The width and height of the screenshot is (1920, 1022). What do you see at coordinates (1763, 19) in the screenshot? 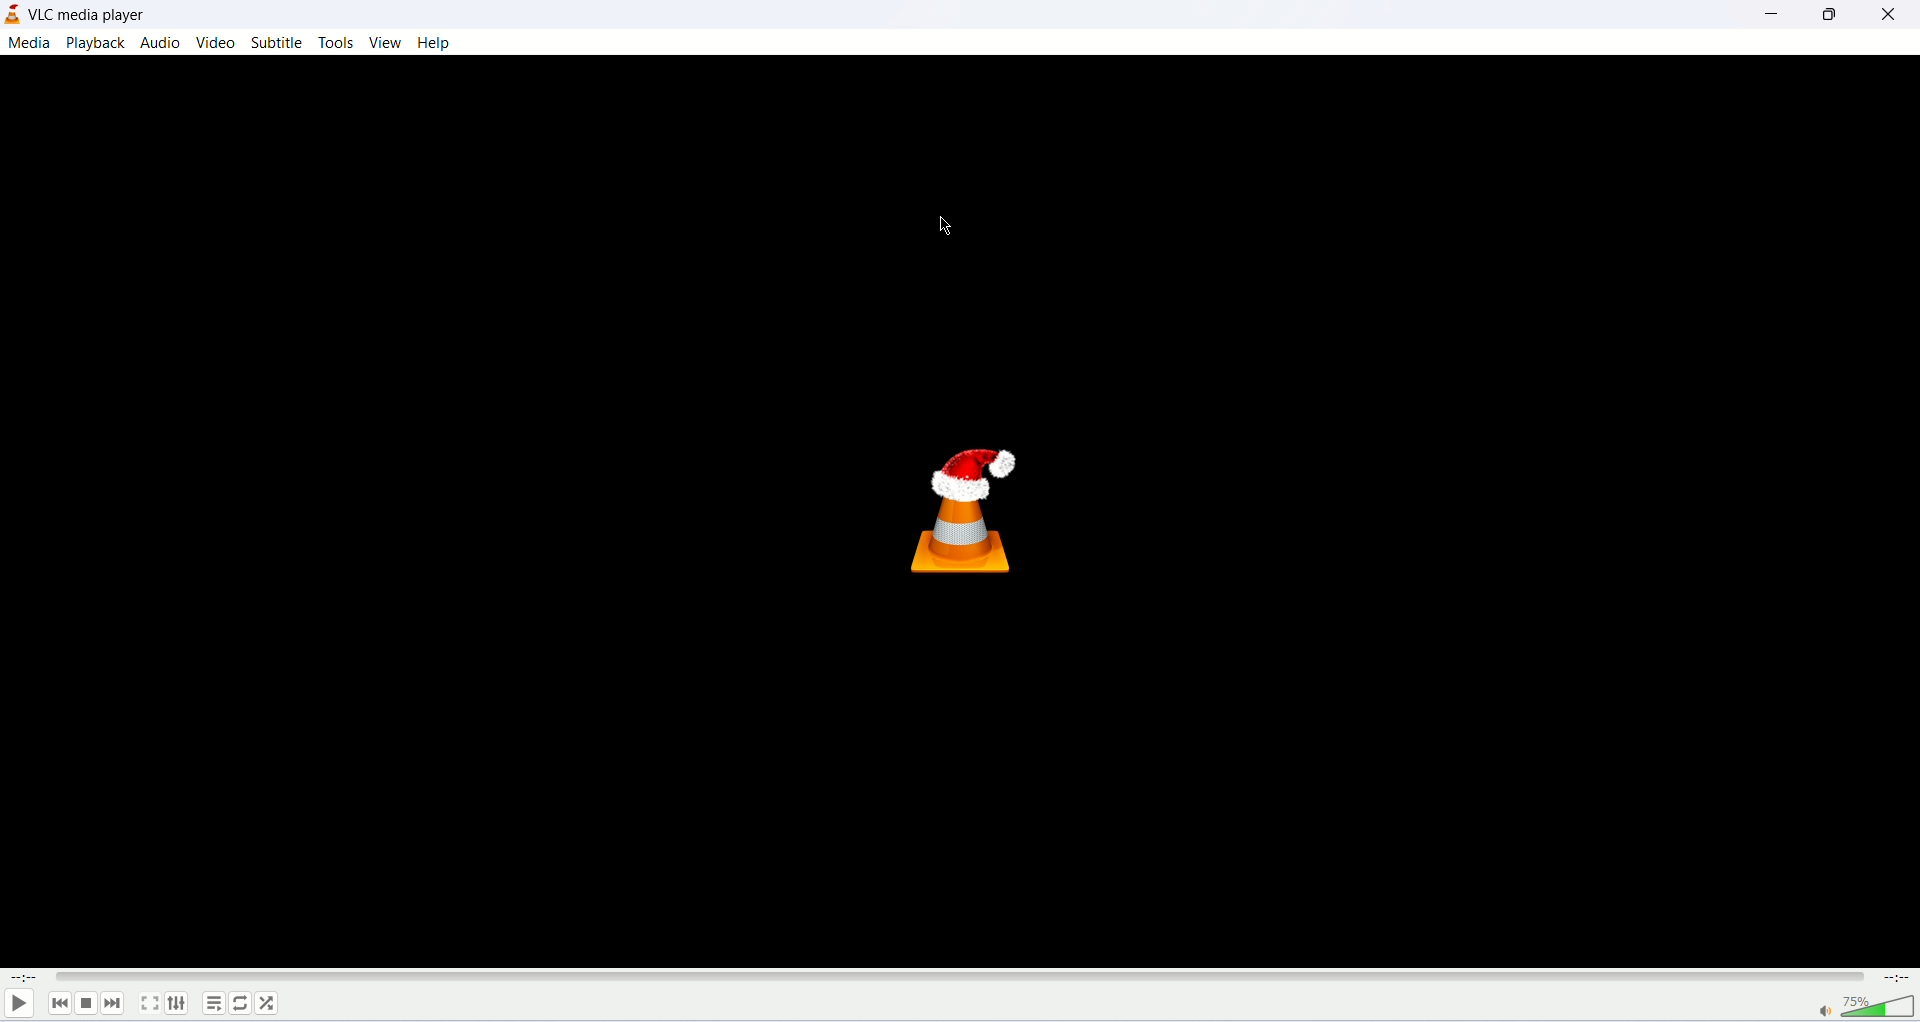
I see `minimize` at bounding box center [1763, 19].